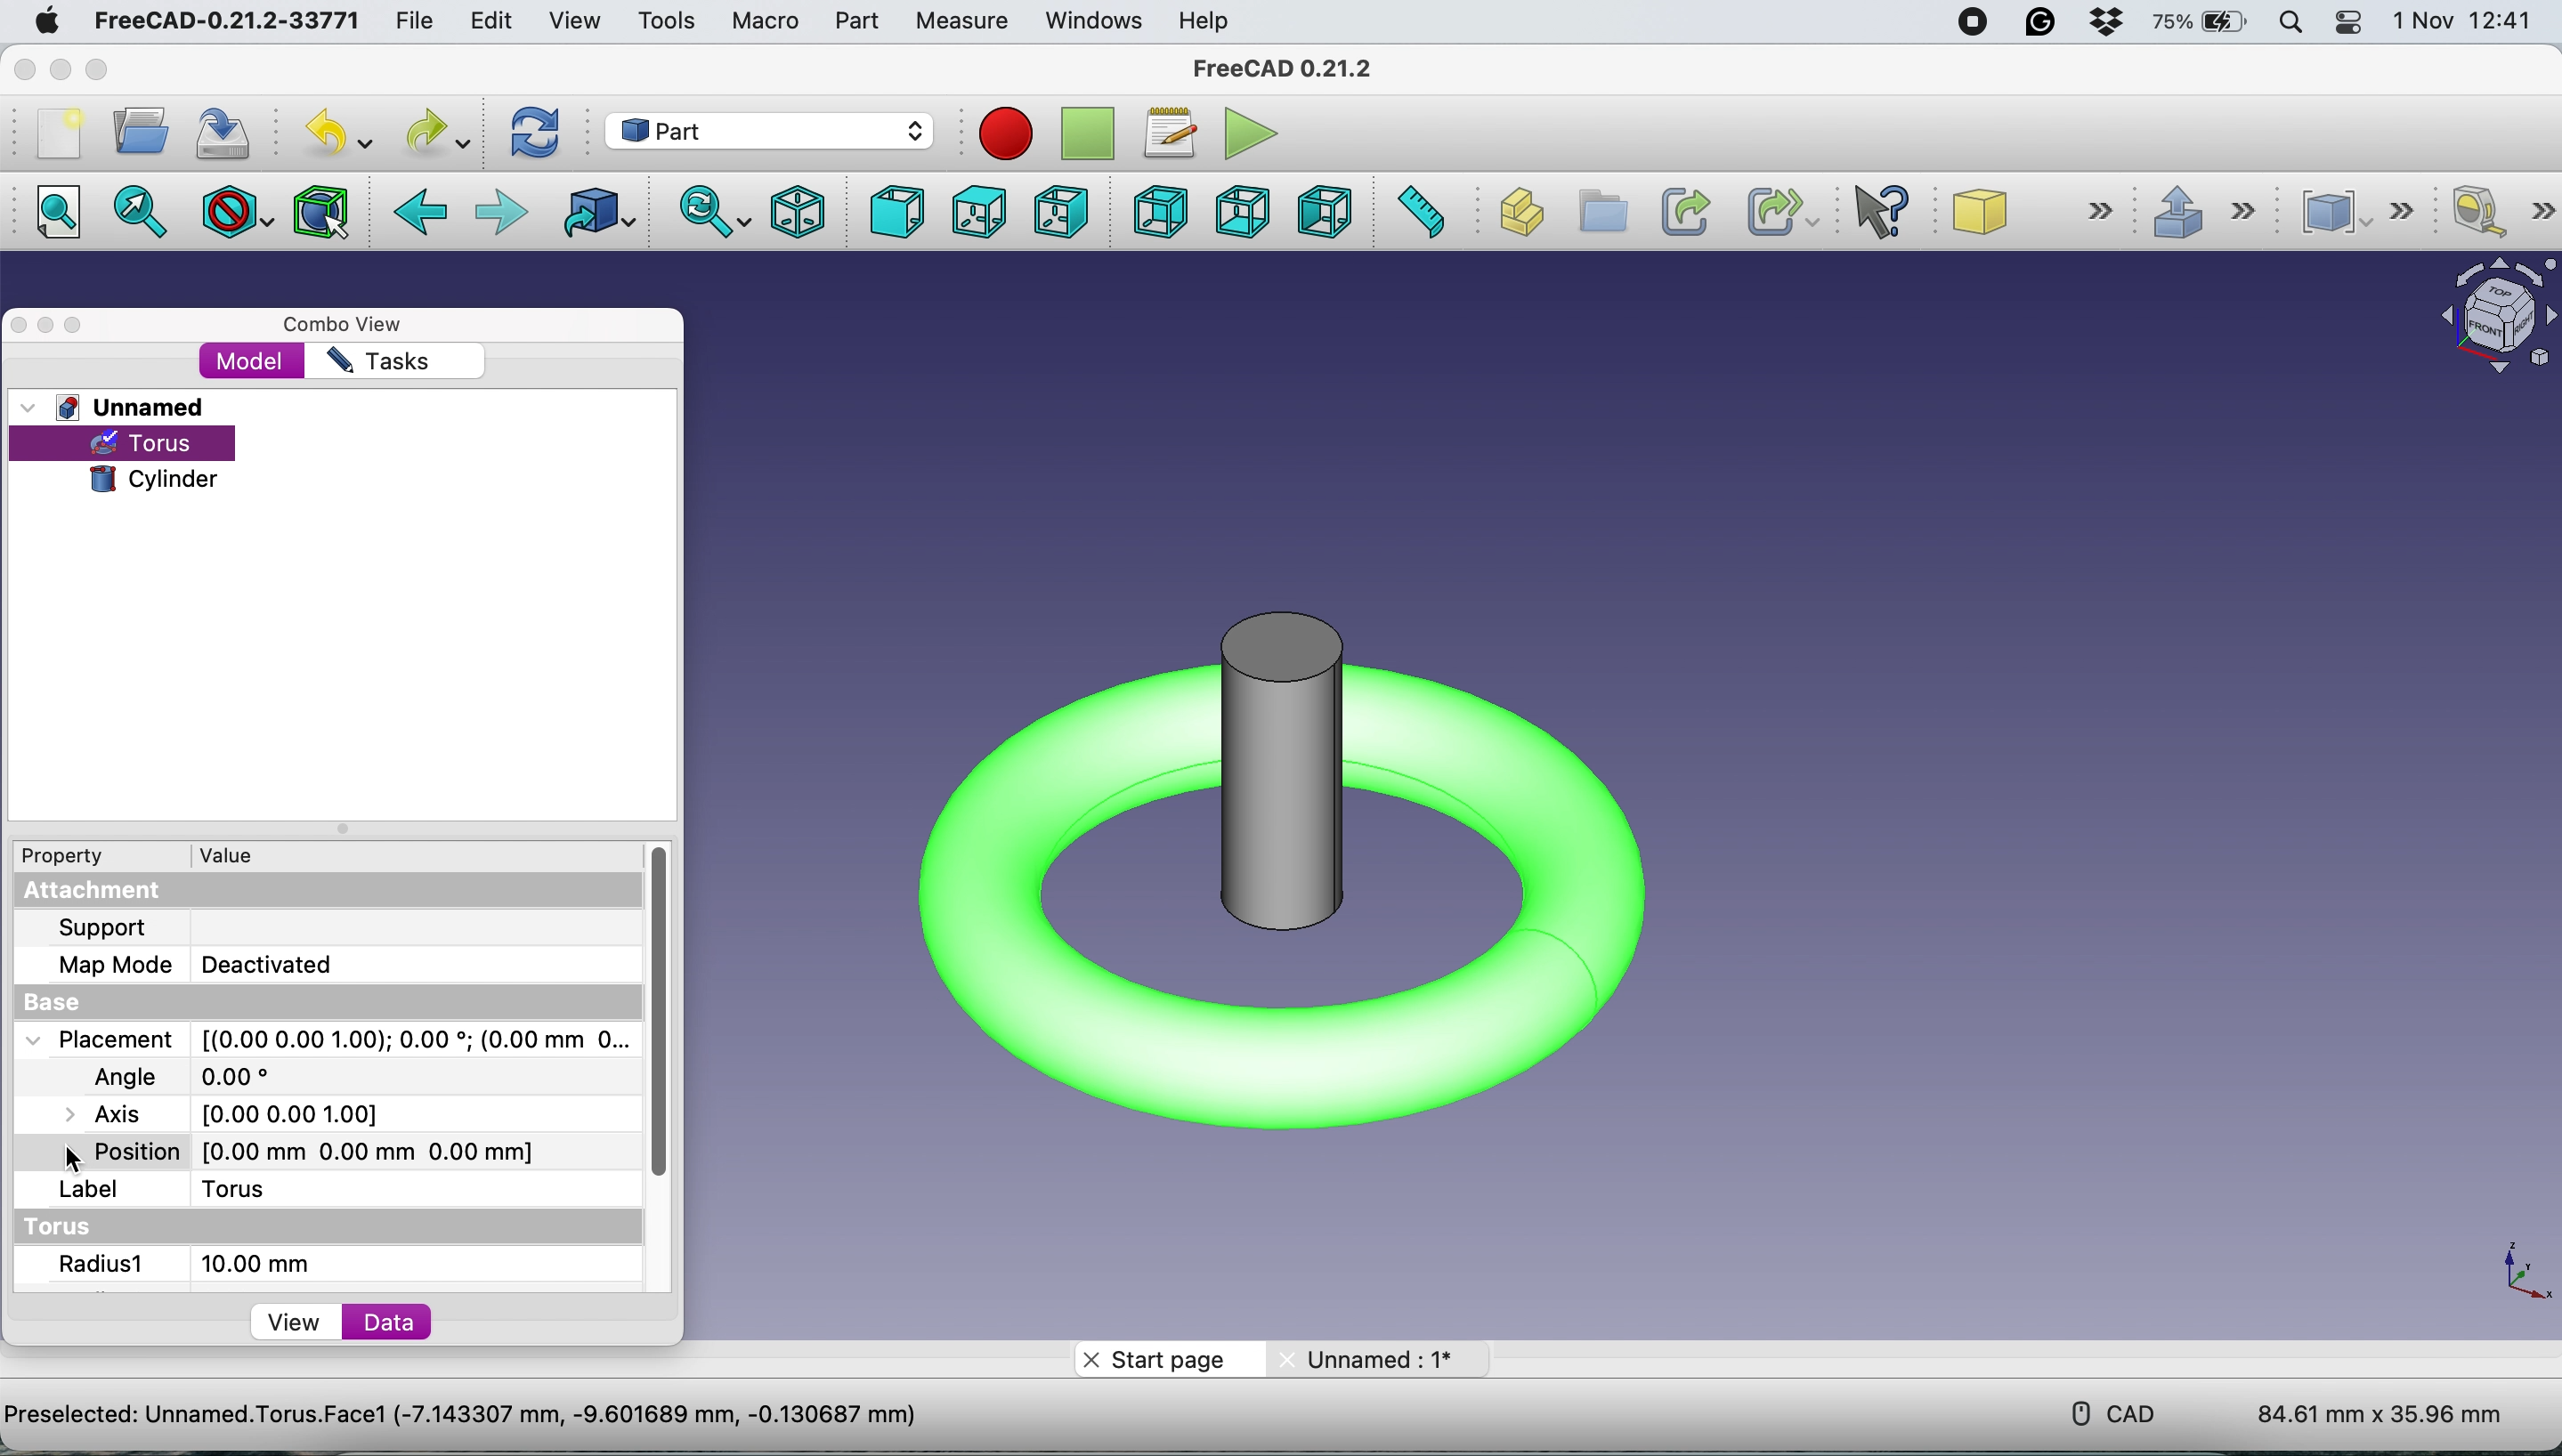 The image size is (2562, 1456). What do you see at coordinates (21, 323) in the screenshot?
I see `close` at bounding box center [21, 323].